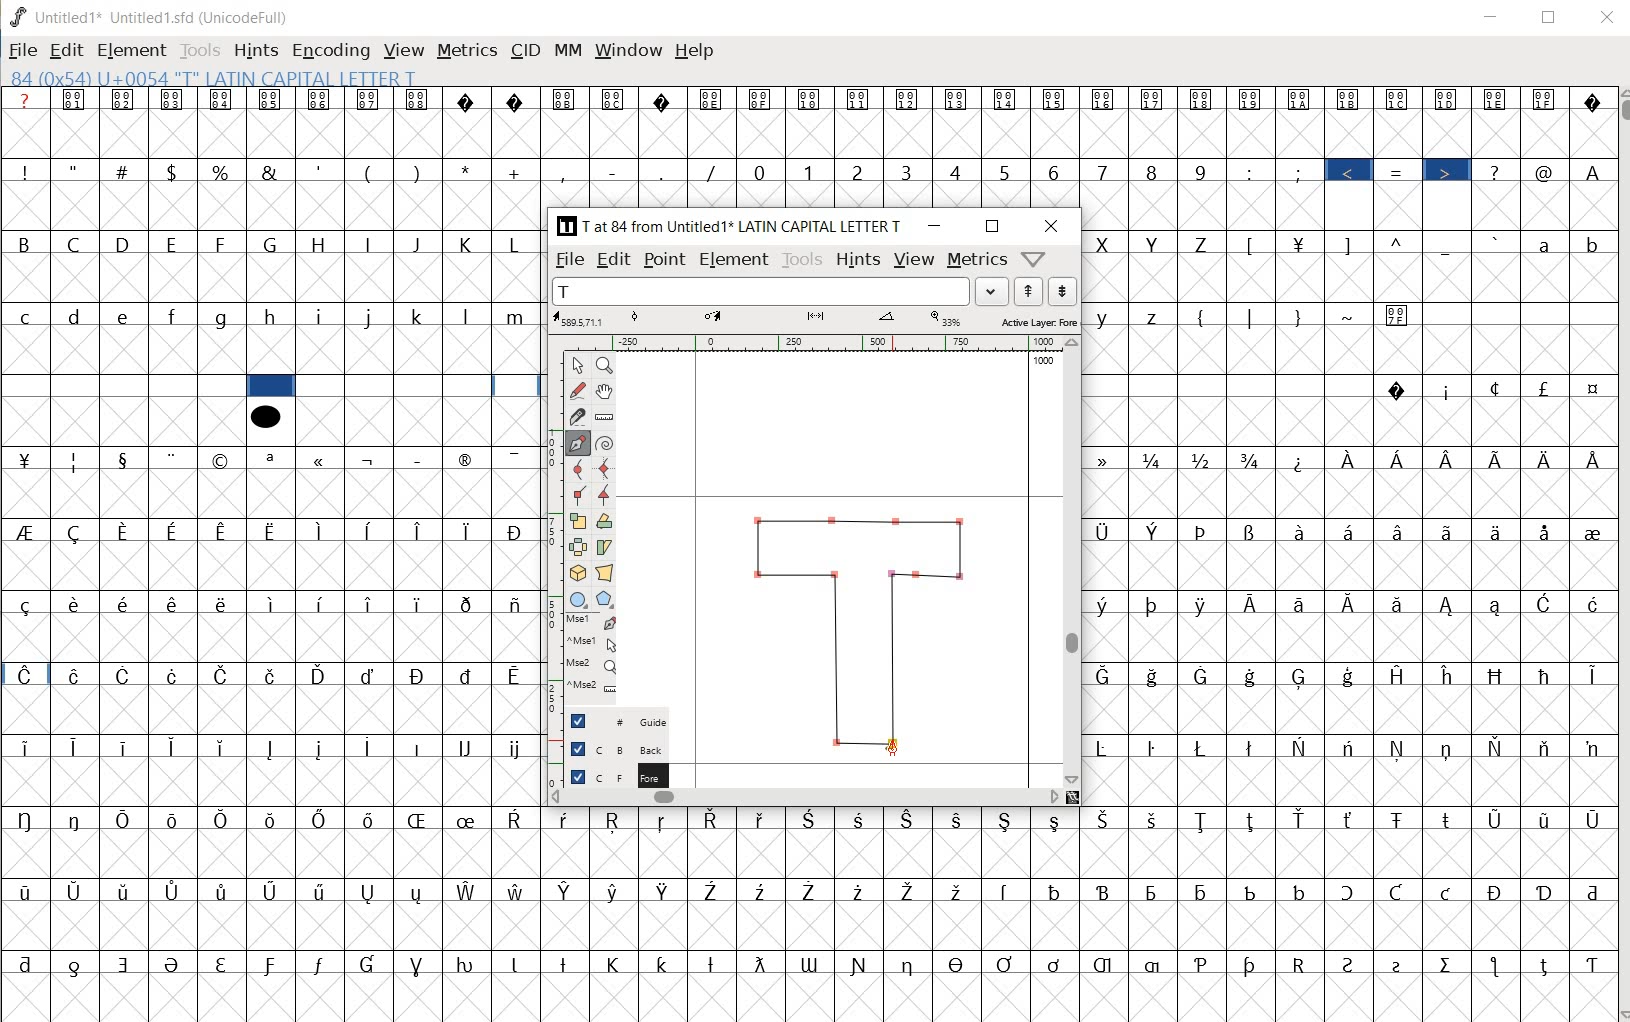 This screenshot has width=1630, height=1022. Describe the element at coordinates (1497, 171) in the screenshot. I see `?` at that location.